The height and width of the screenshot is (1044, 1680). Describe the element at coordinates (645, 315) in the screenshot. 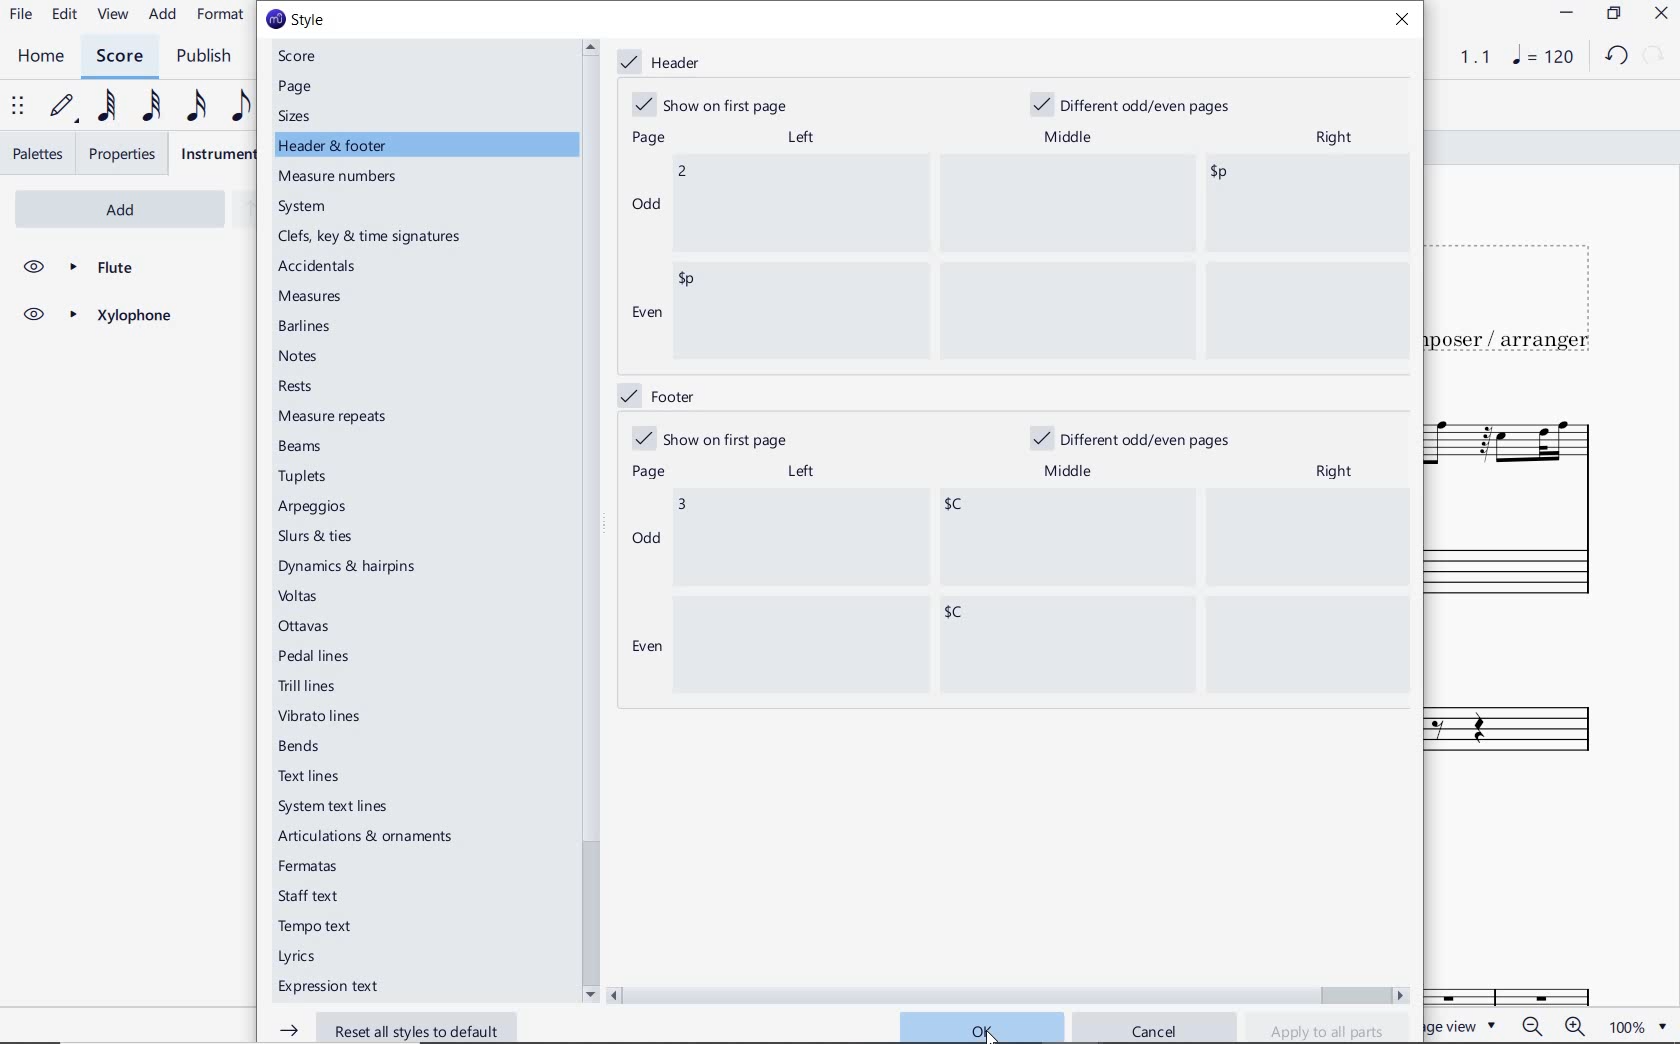

I see `even` at that location.